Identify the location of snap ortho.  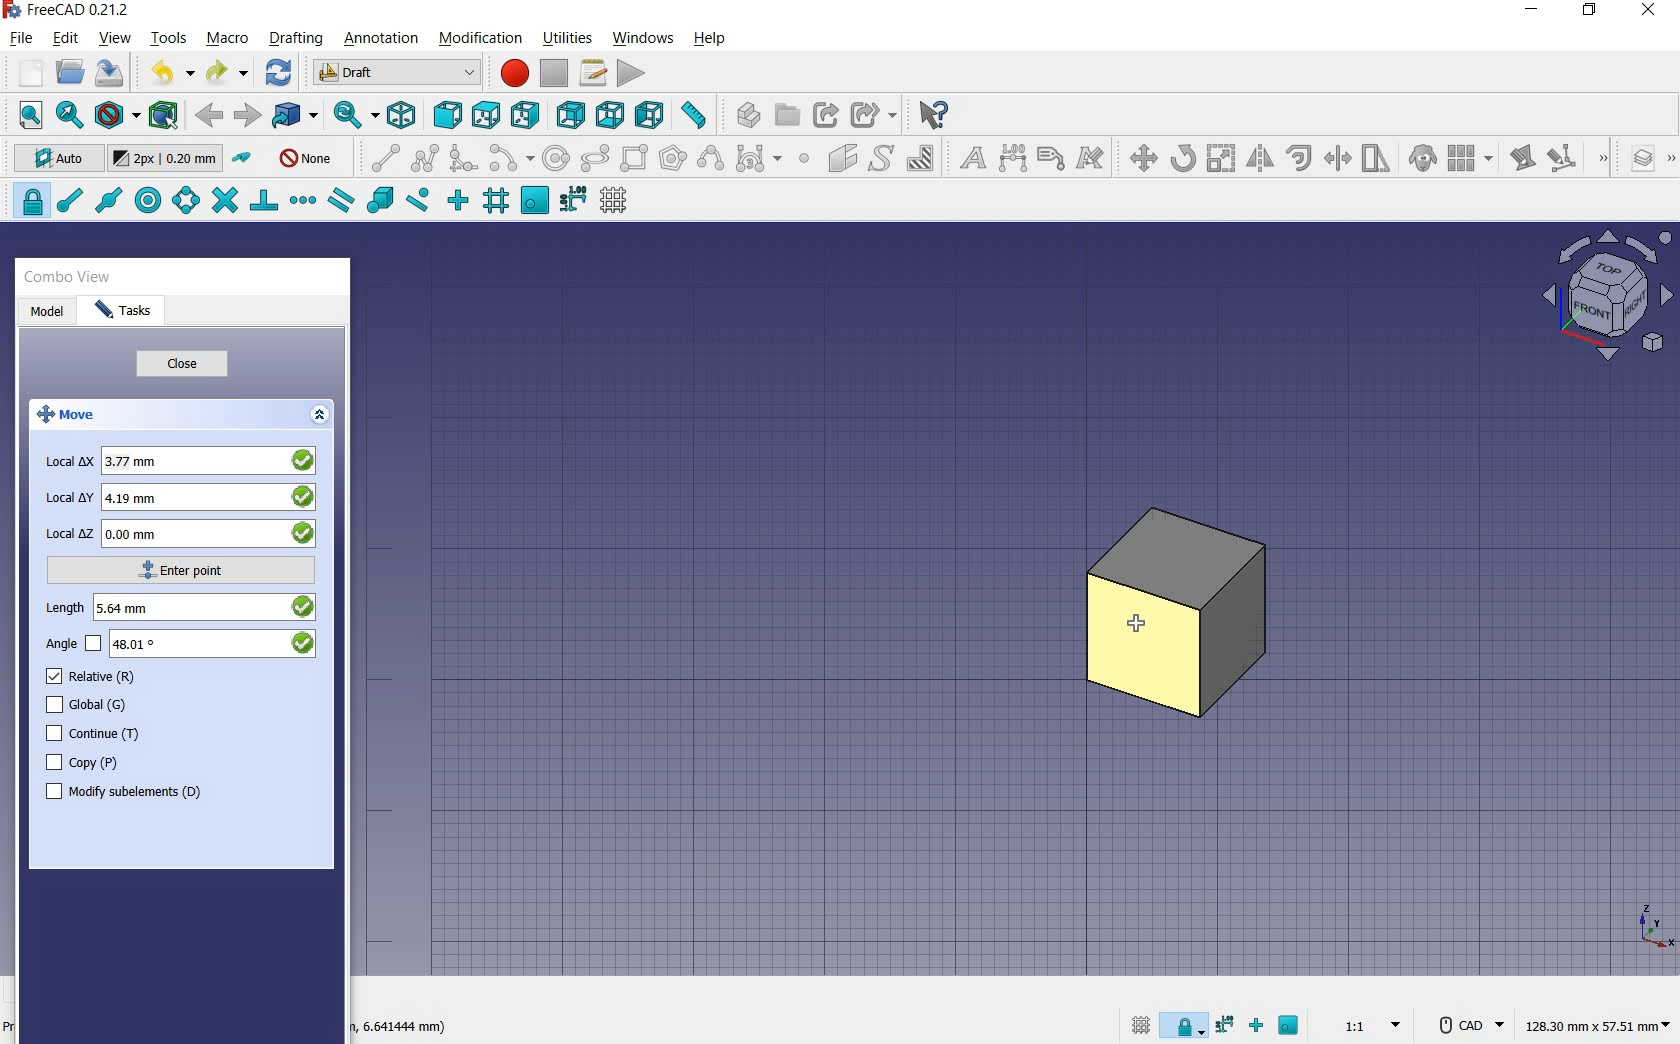
(1257, 1027).